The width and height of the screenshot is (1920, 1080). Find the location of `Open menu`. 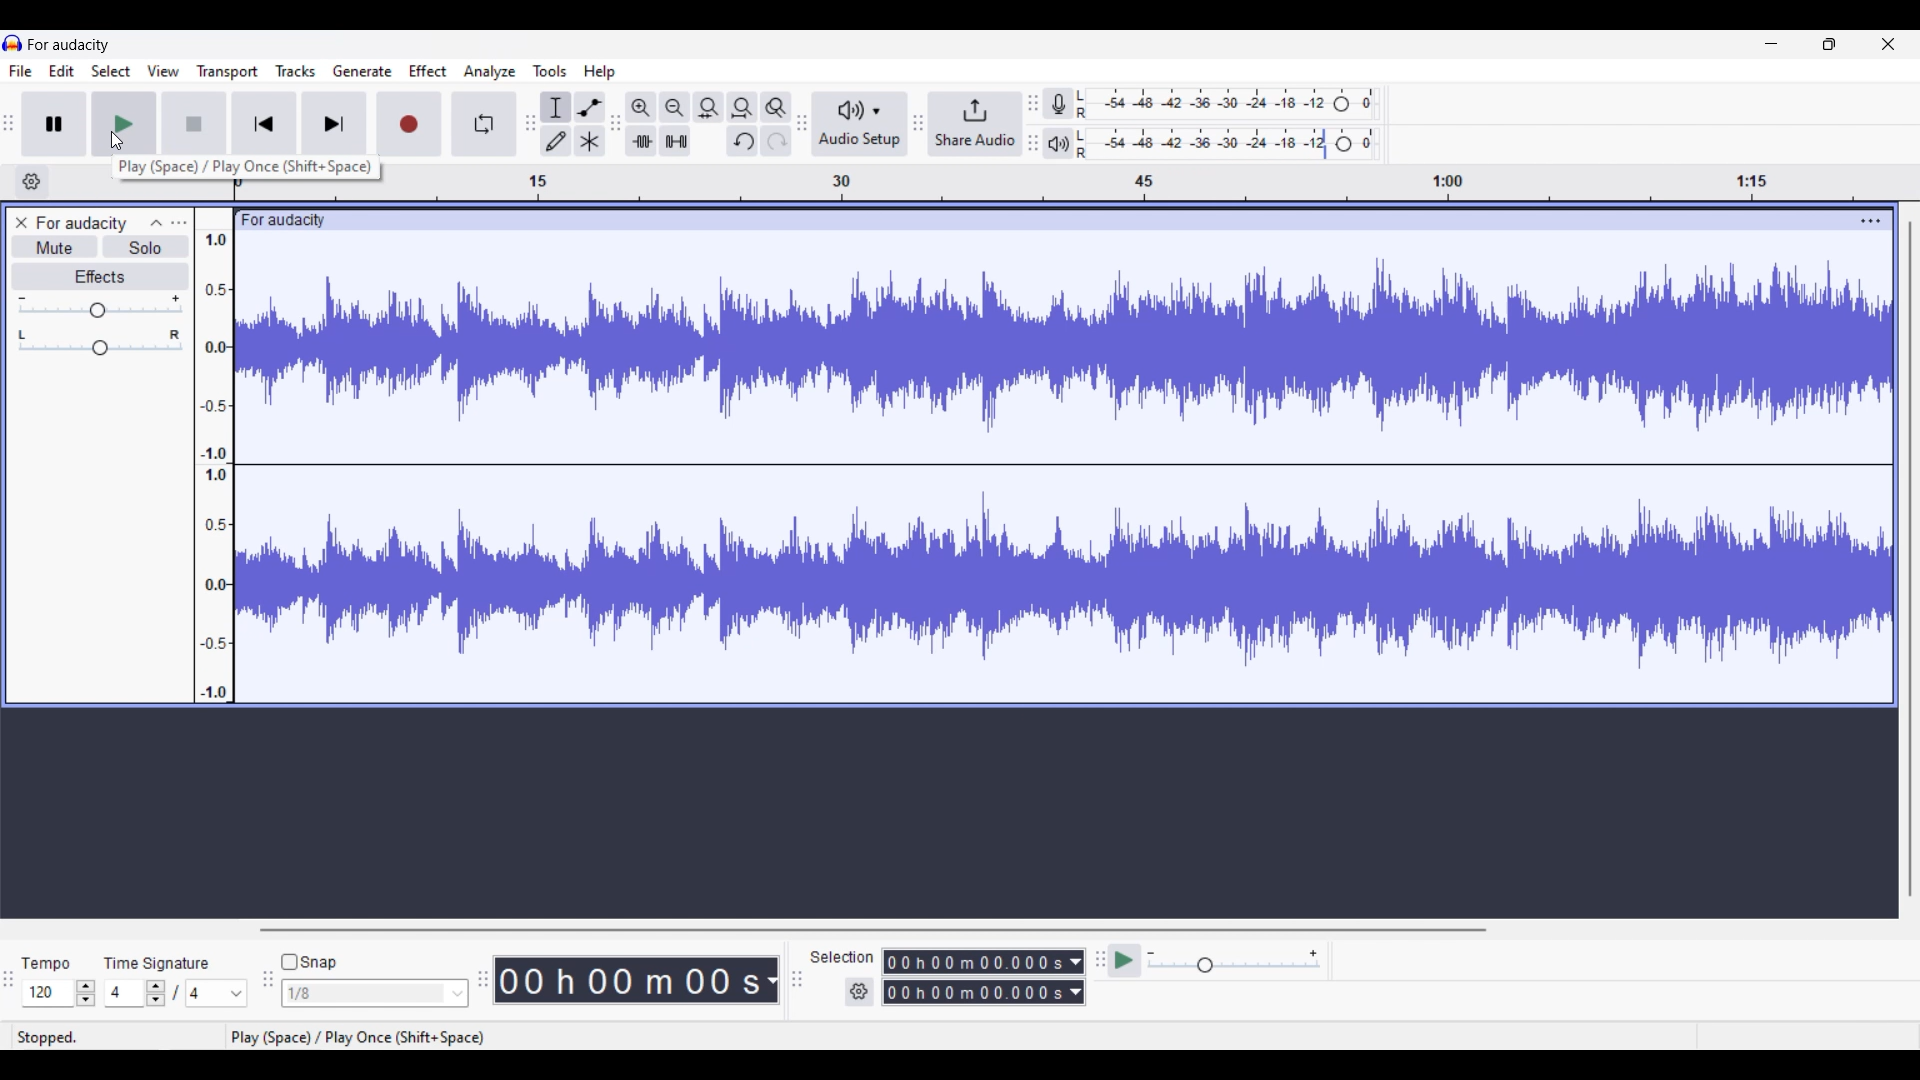

Open menu is located at coordinates (179, 224).